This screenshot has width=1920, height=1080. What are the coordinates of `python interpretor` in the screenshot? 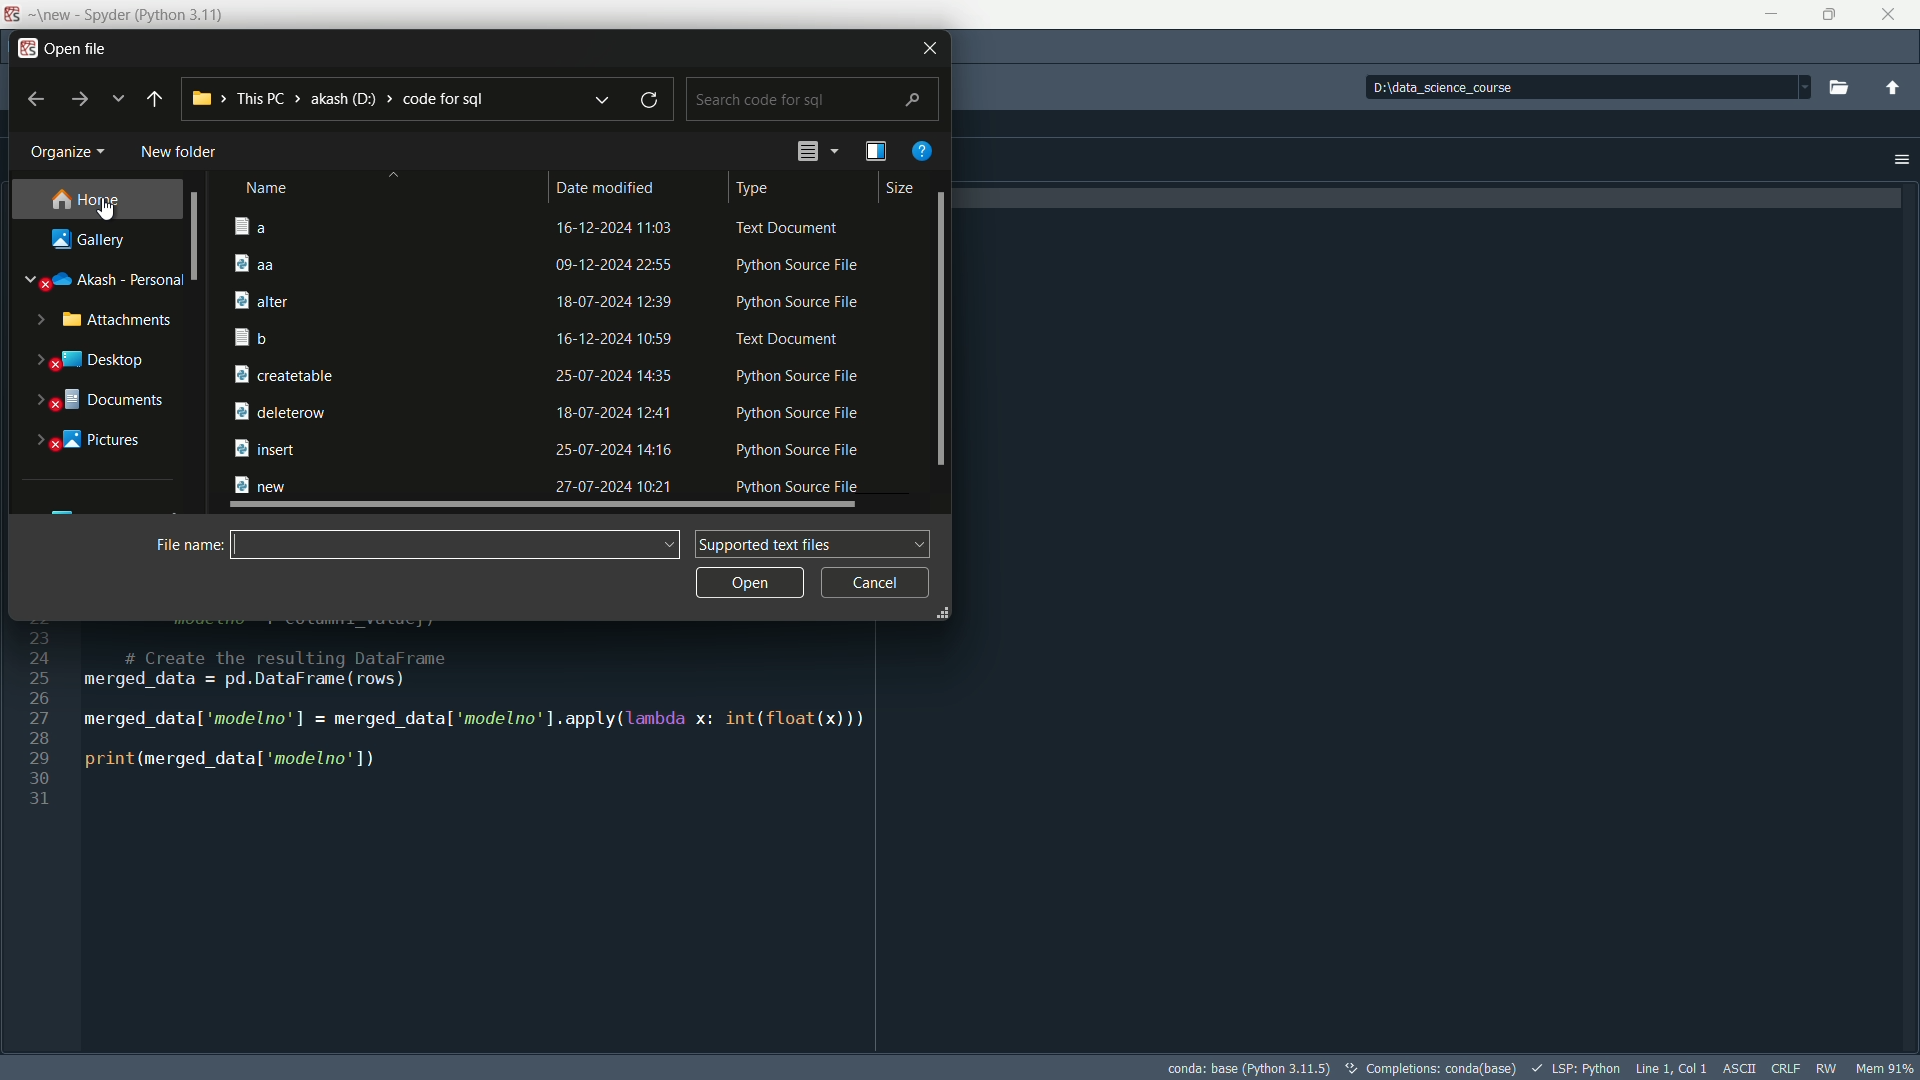 It's located at (1248, 1068).